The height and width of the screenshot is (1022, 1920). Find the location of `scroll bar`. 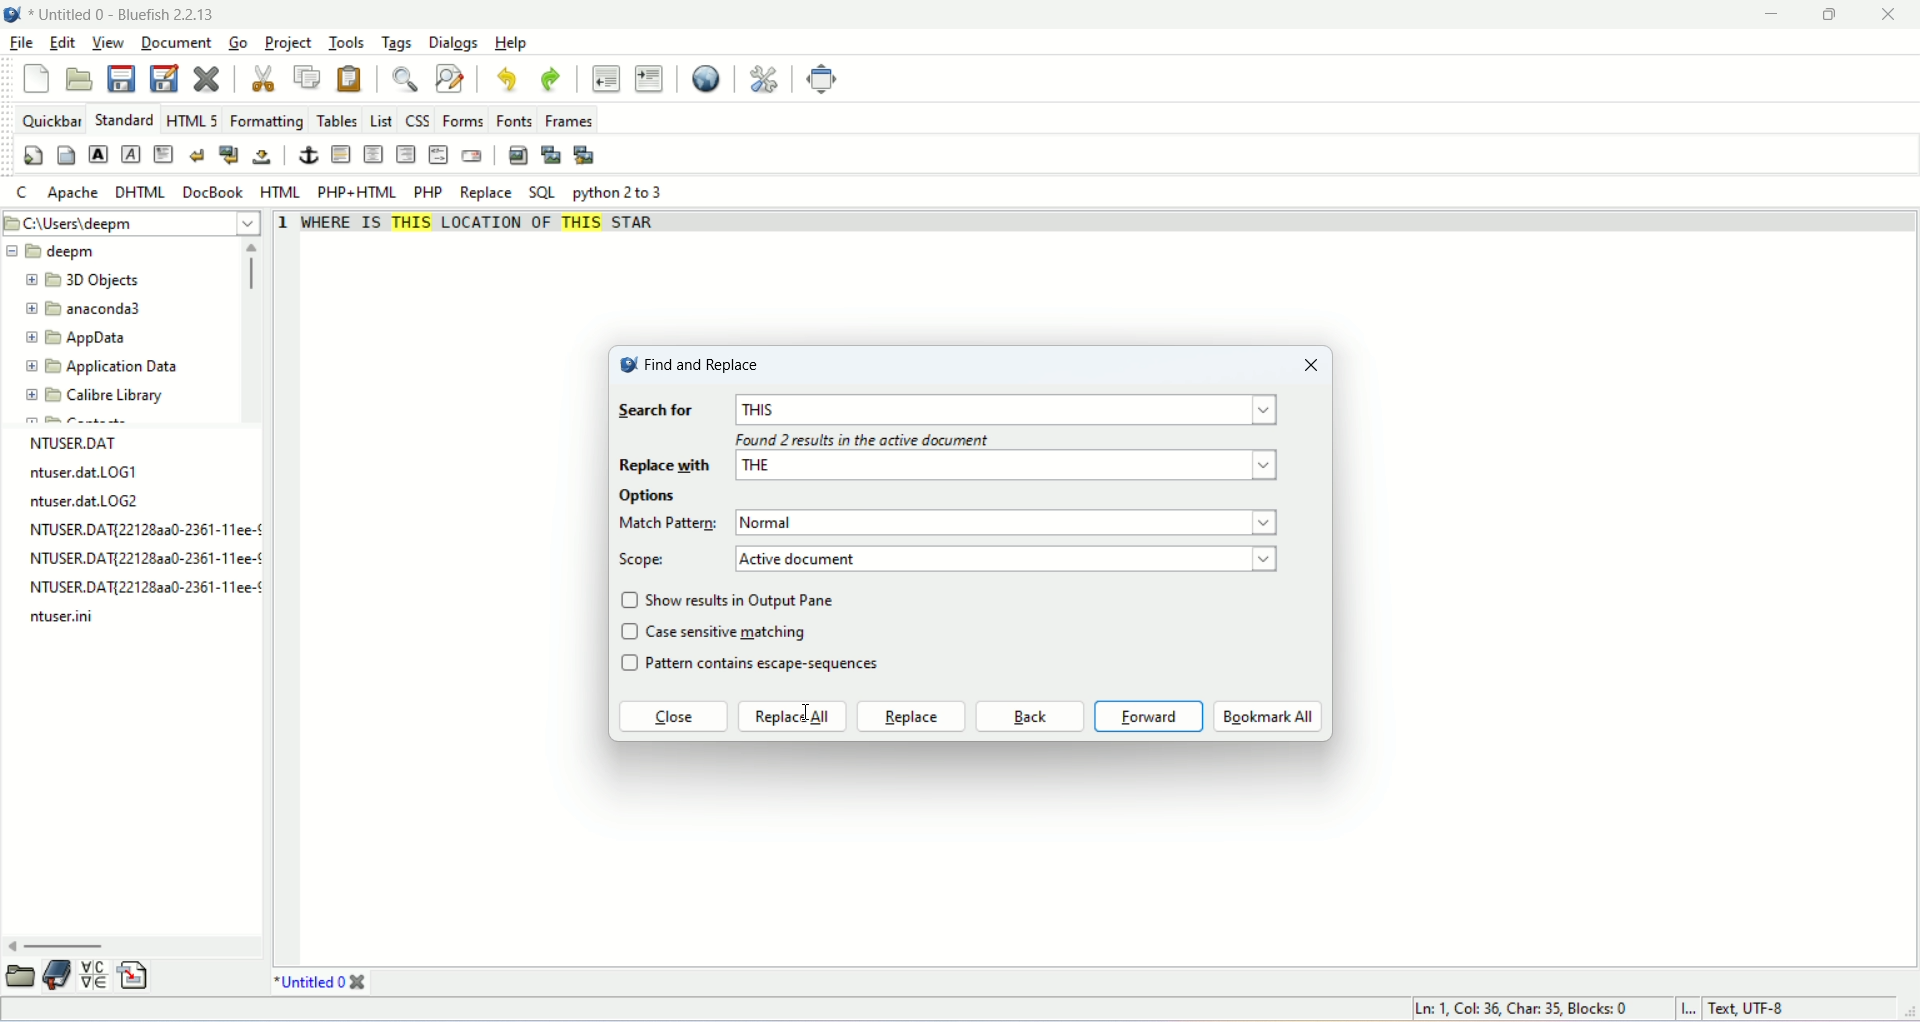

scroll bar is located at coordinates (133, 947).